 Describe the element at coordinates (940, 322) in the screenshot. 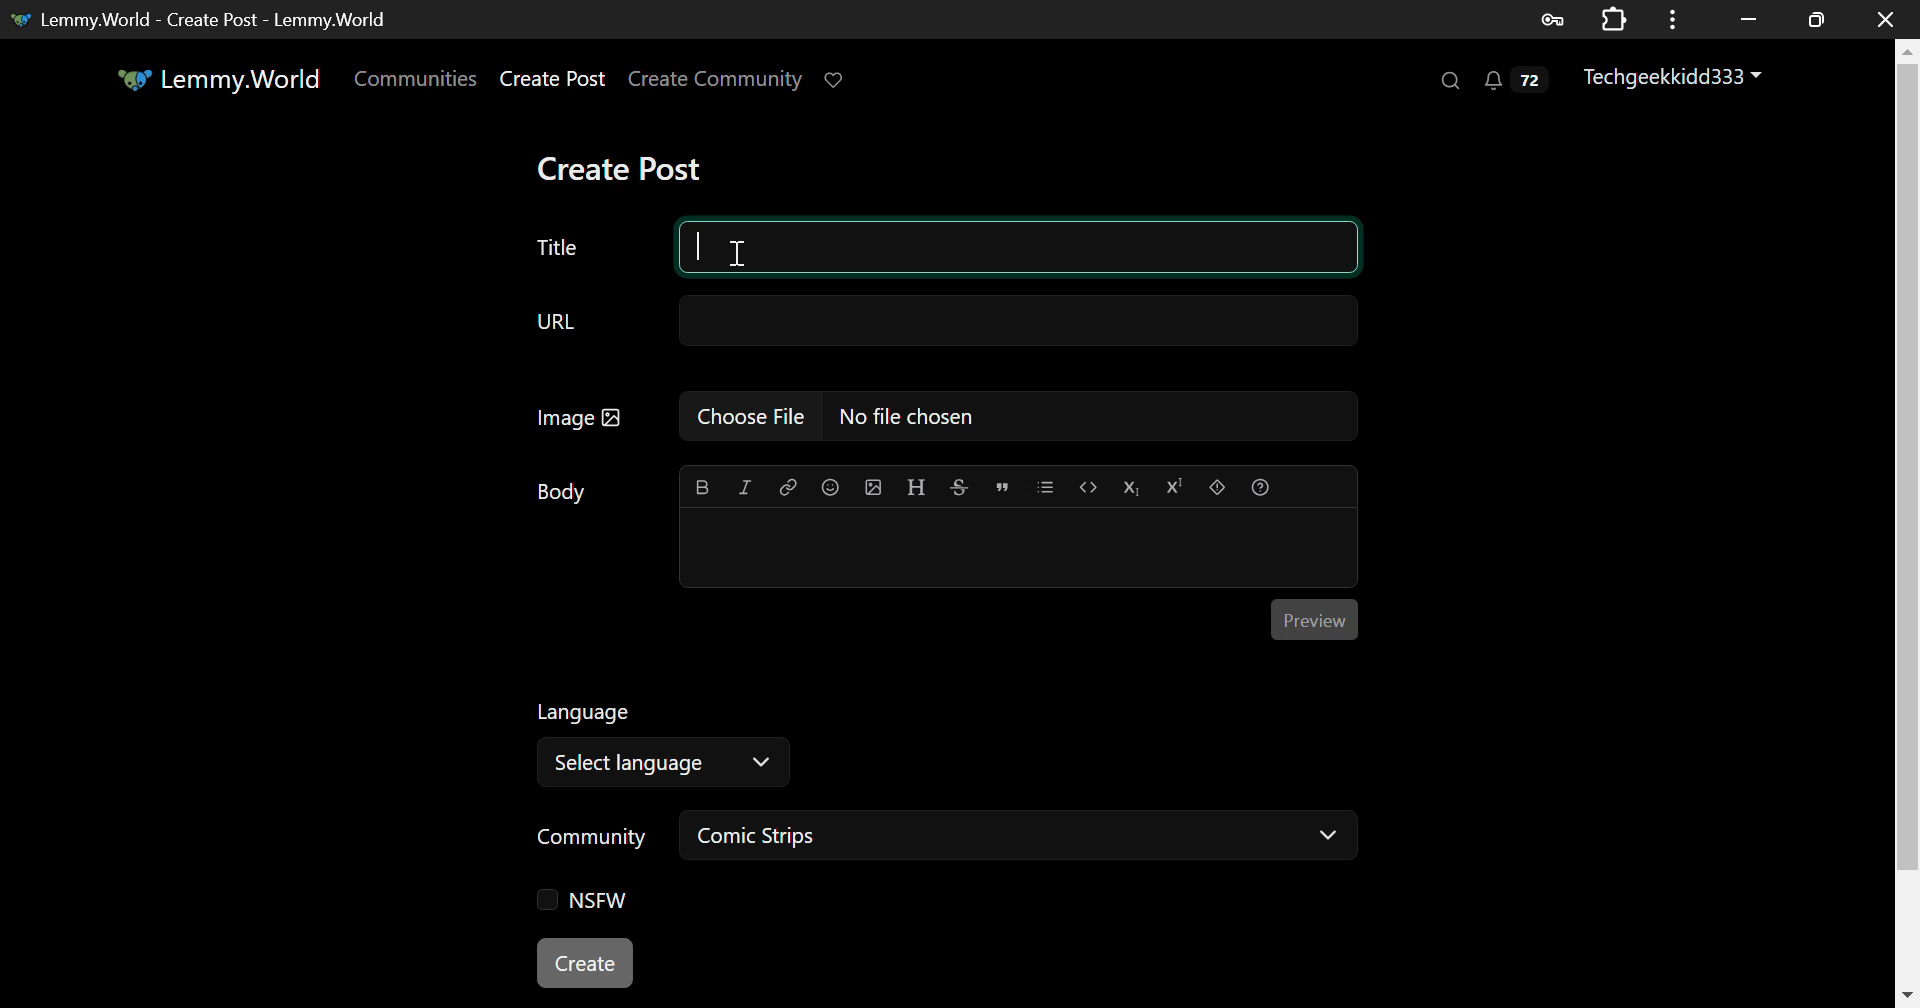

I see `URL Field` at that location.